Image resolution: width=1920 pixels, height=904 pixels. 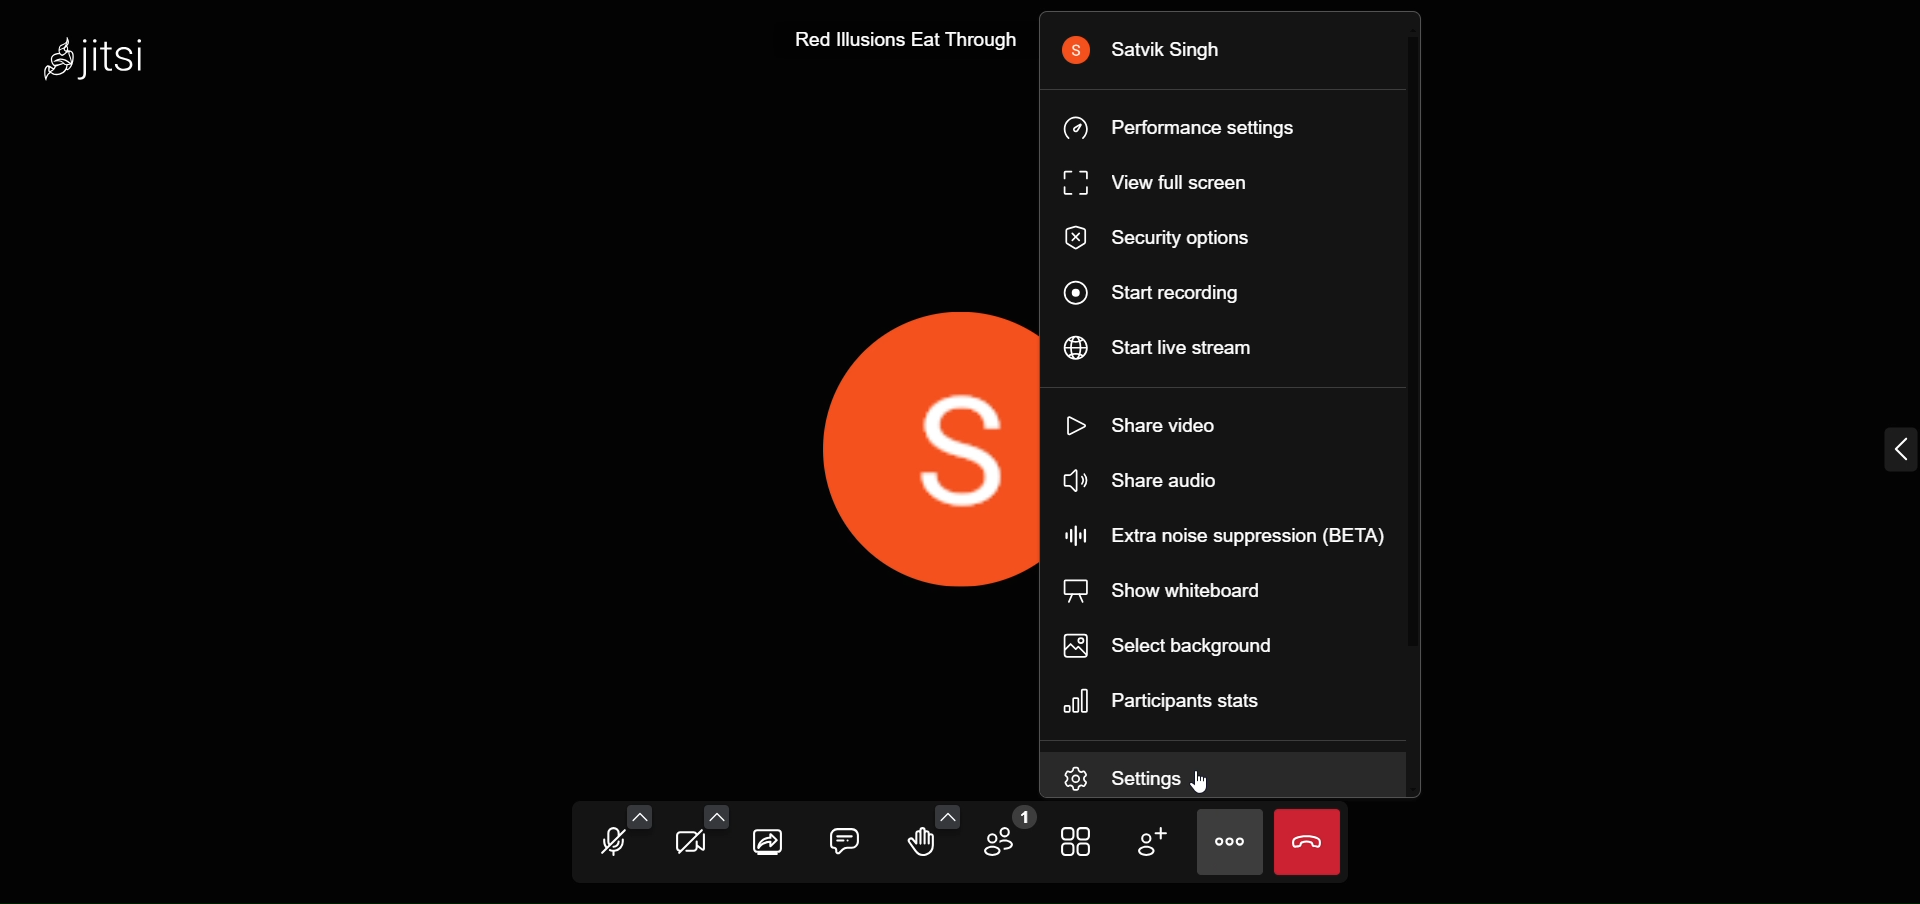 I want to click on participants, so click(x=1000, y=837).